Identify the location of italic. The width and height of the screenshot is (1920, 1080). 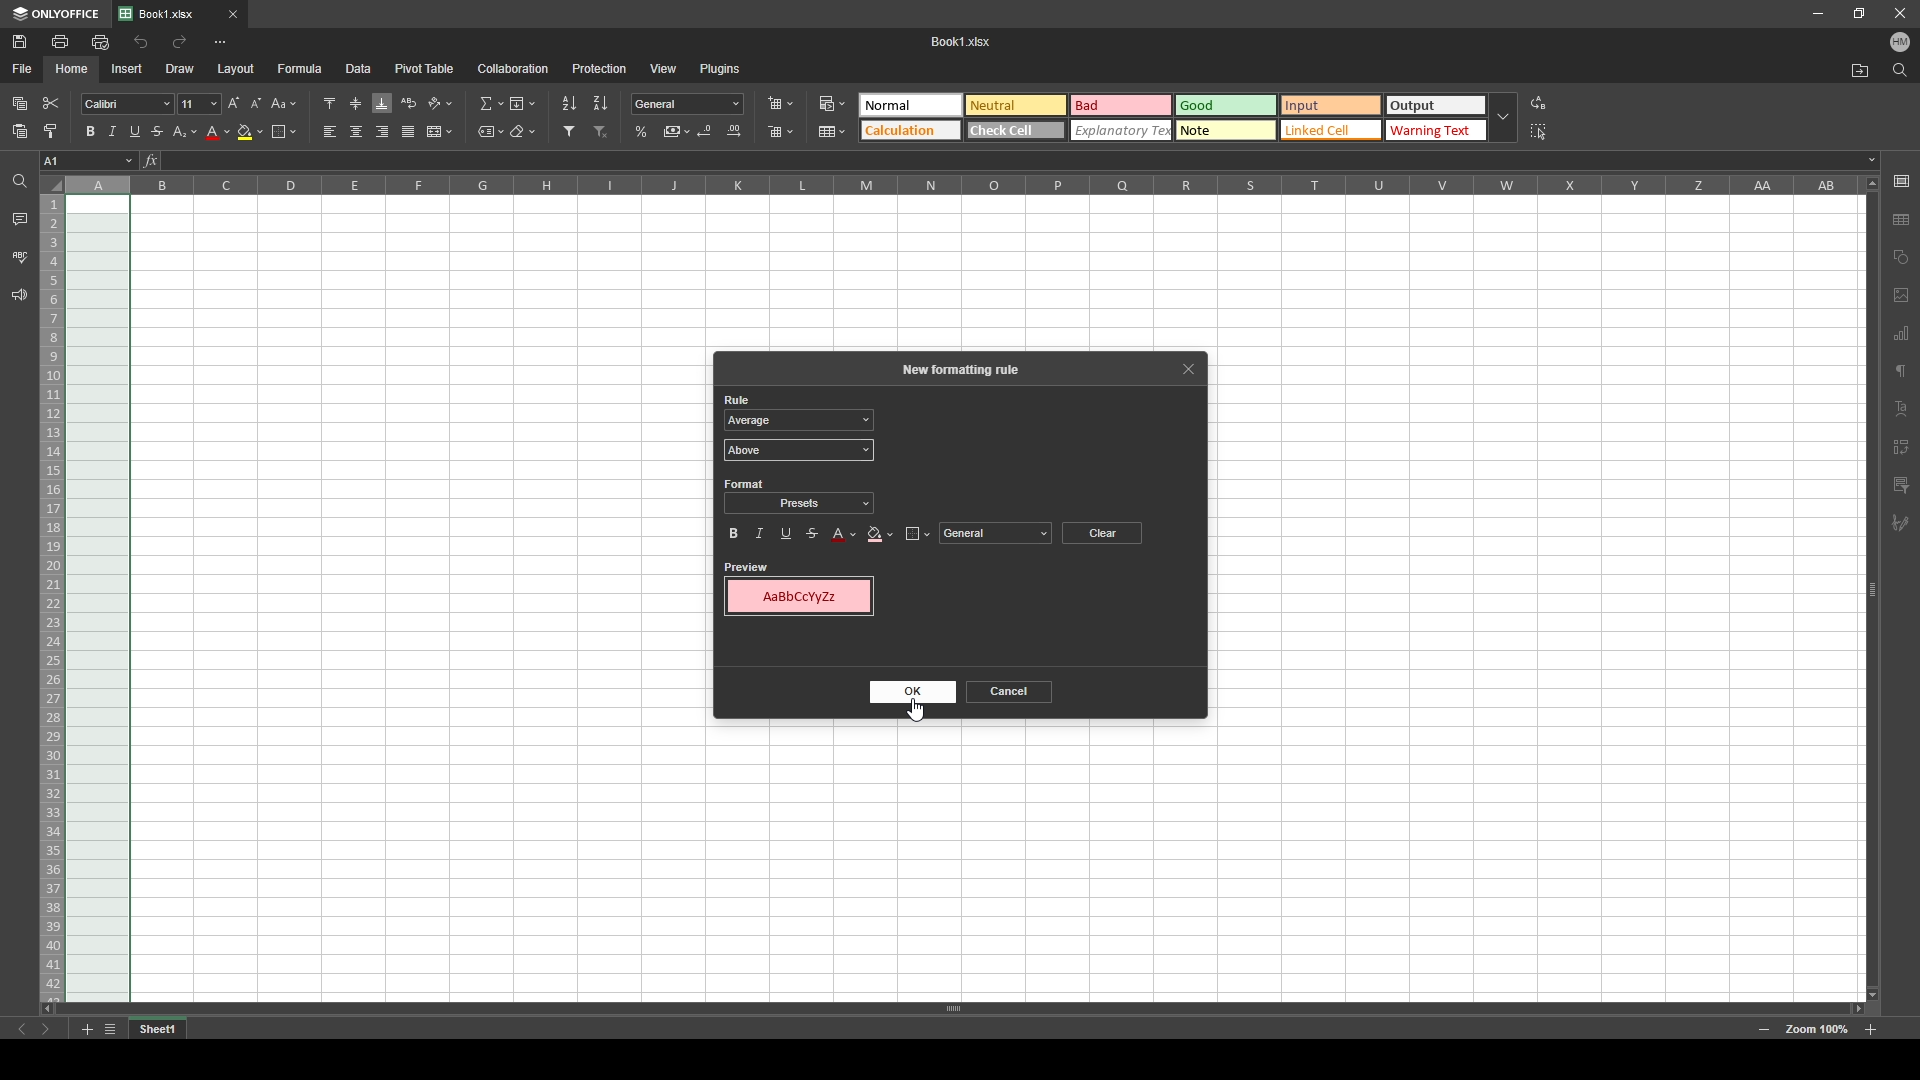
(112, 131).